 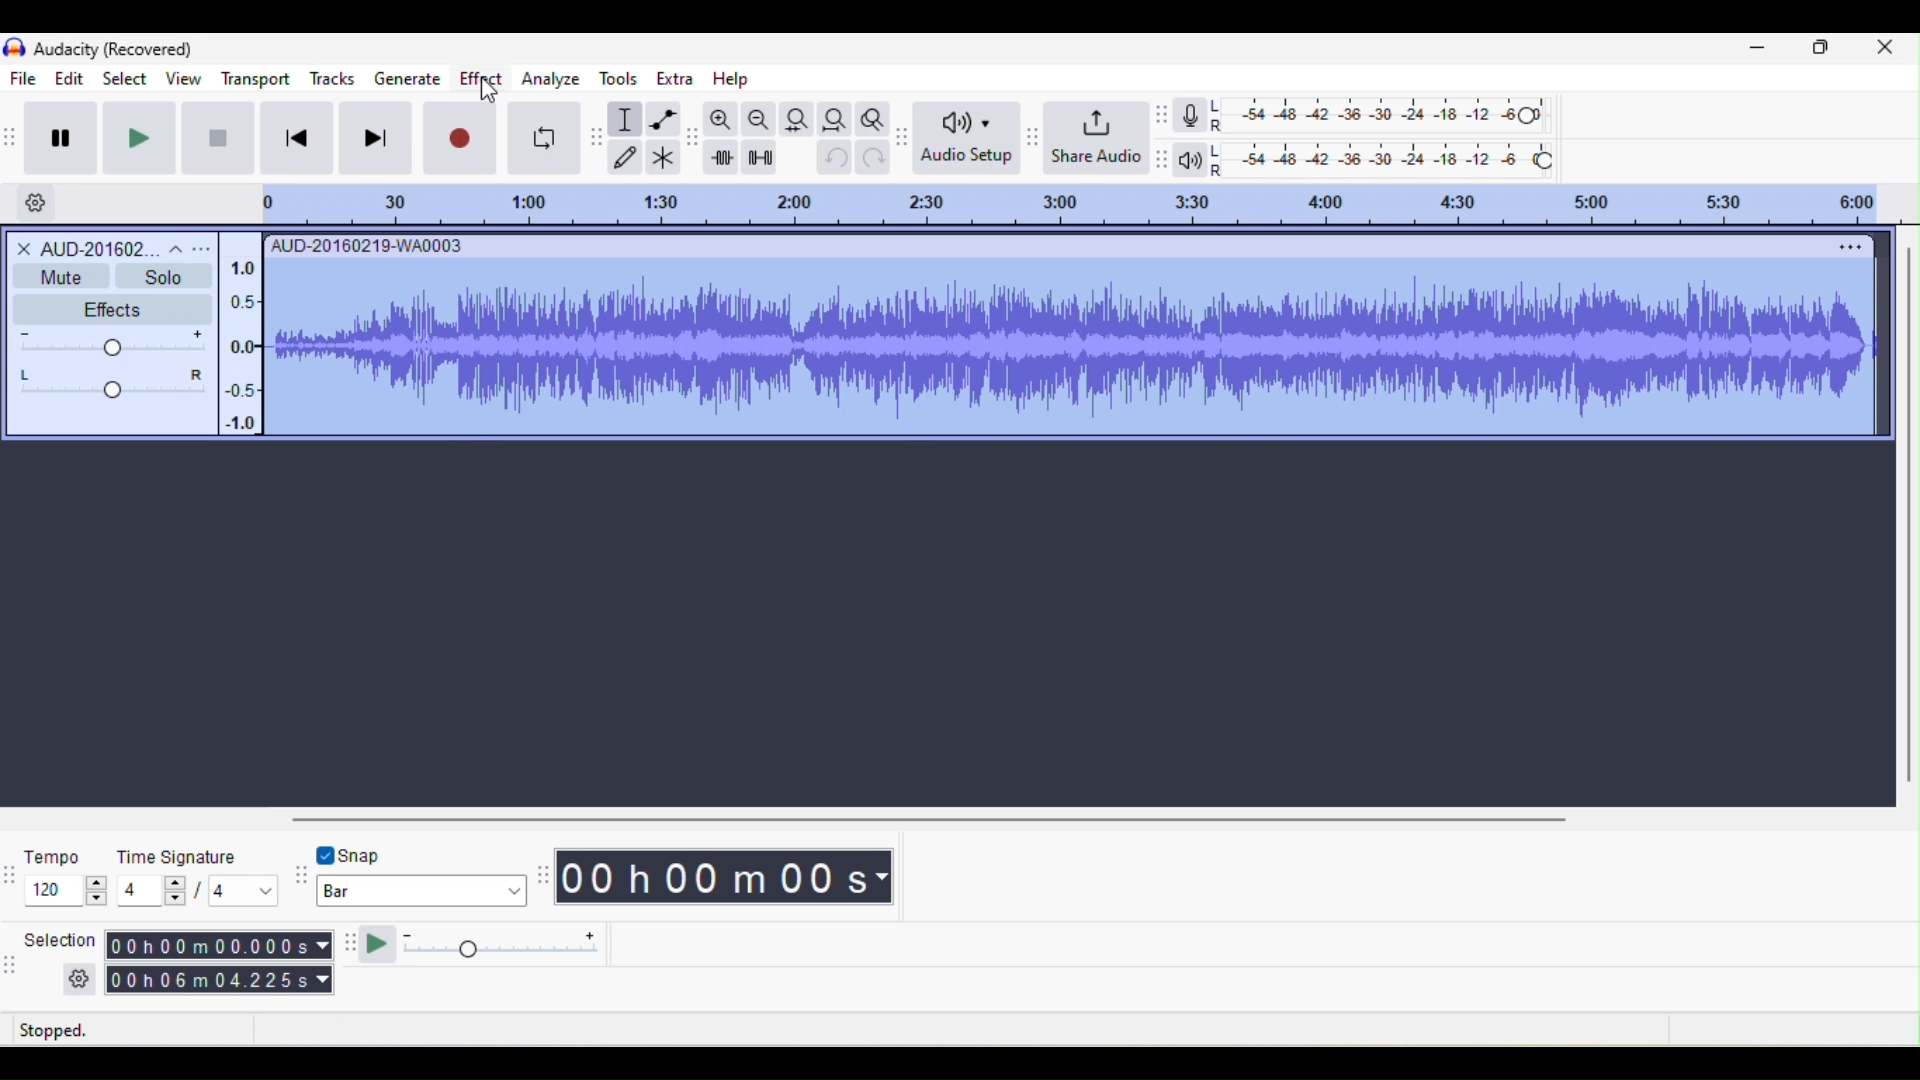 I want to click on audacity transport toolbar, so click(x=12, y=136).